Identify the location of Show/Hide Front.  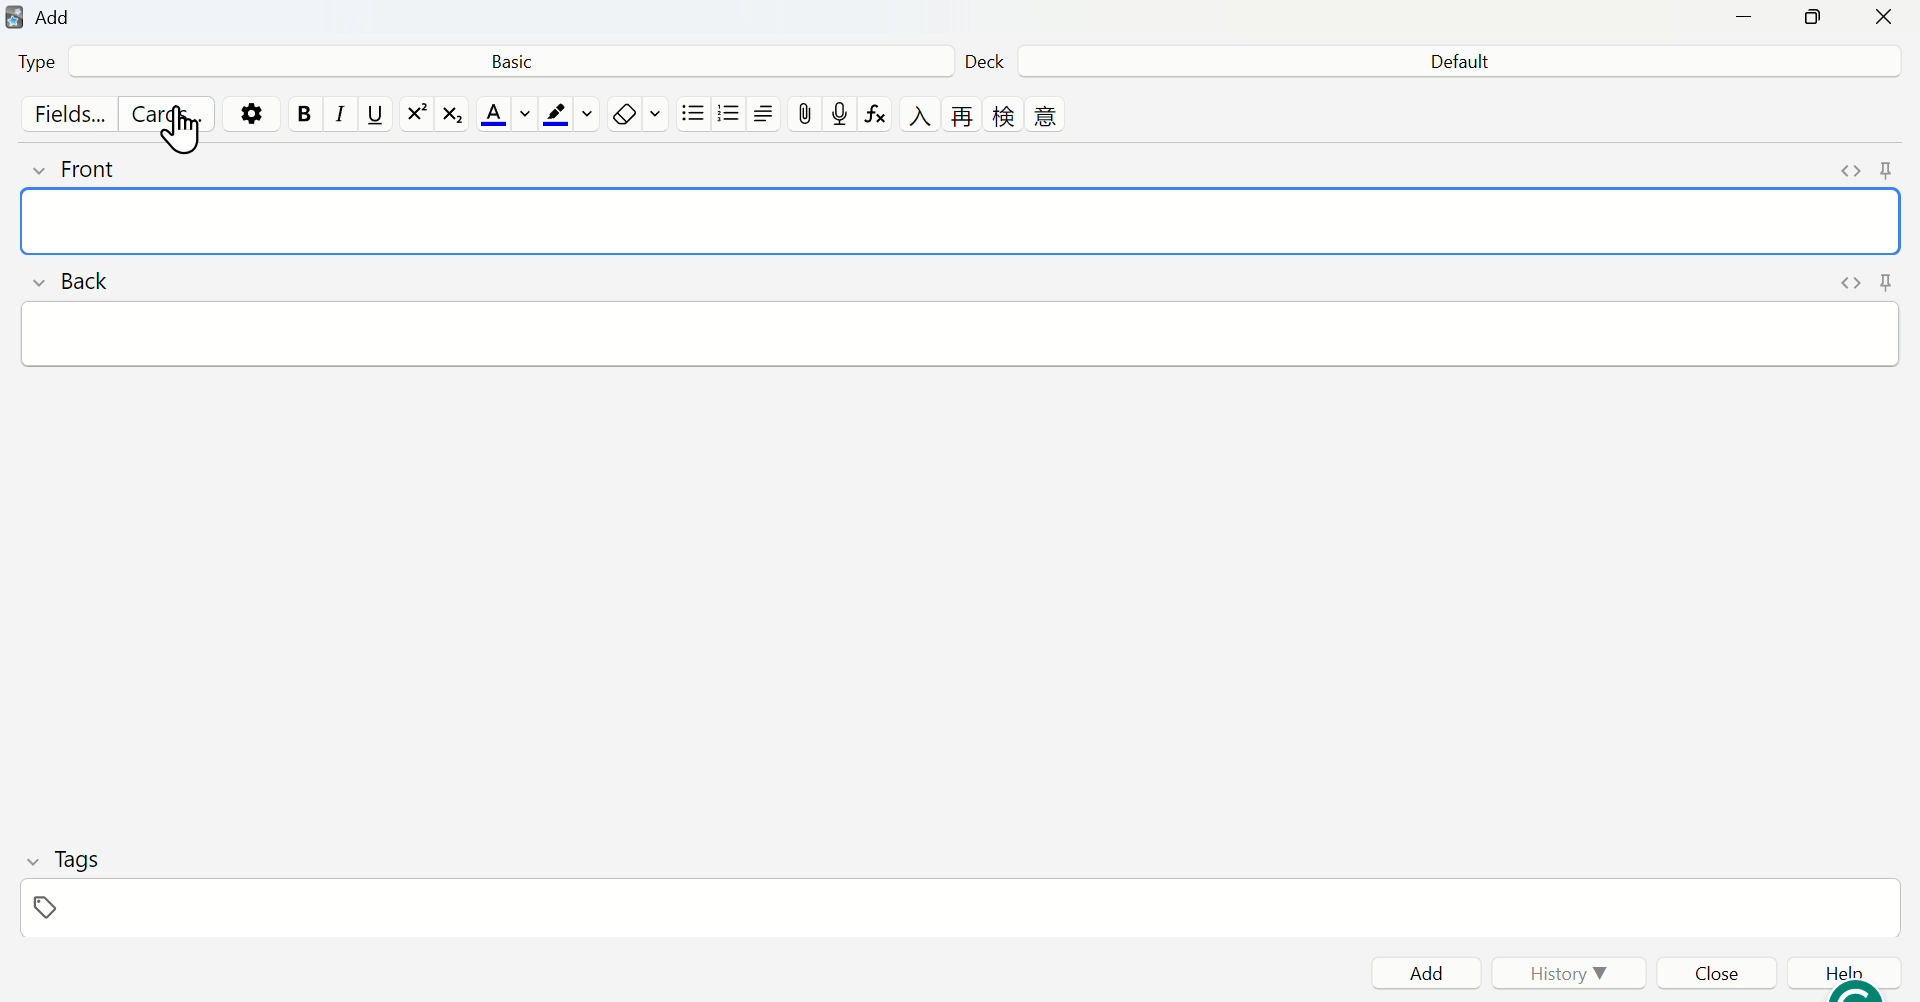
(85, 170).